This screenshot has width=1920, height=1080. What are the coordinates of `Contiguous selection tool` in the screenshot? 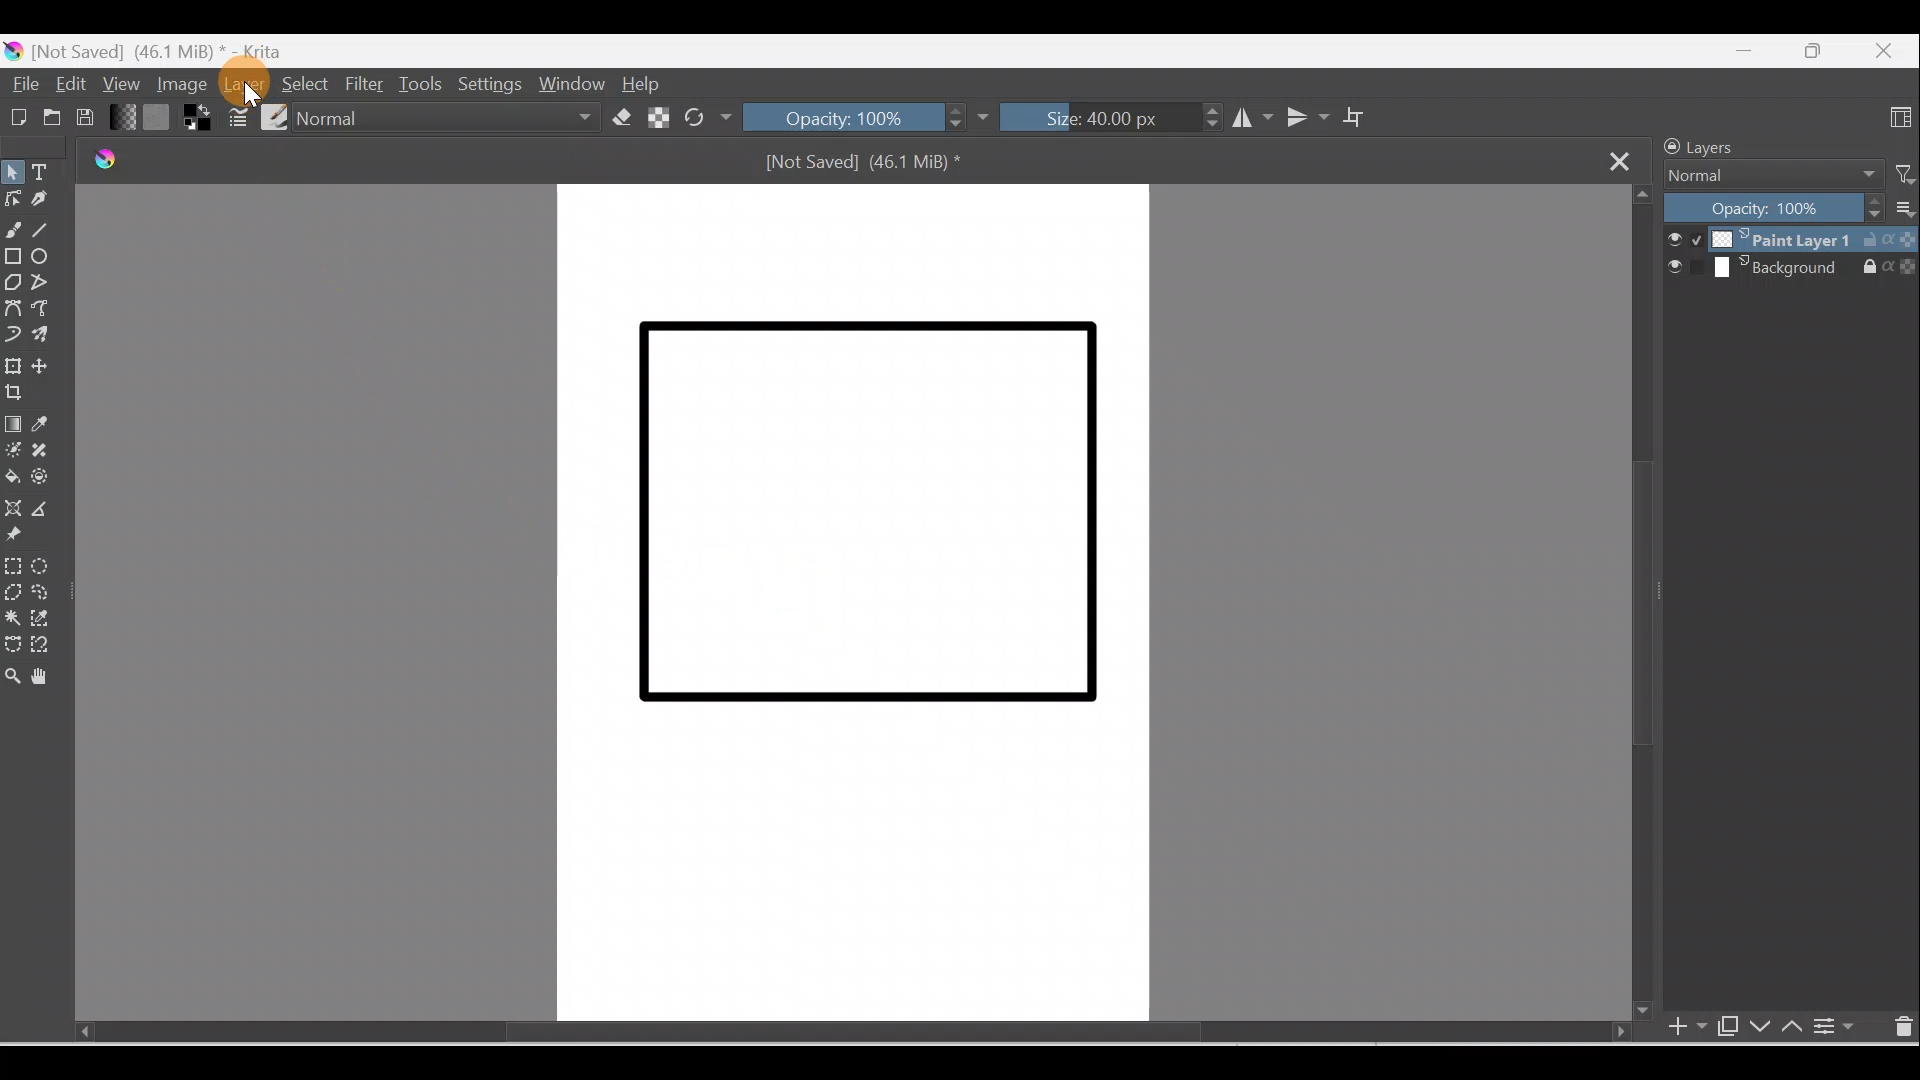 It's located at (12, 619).